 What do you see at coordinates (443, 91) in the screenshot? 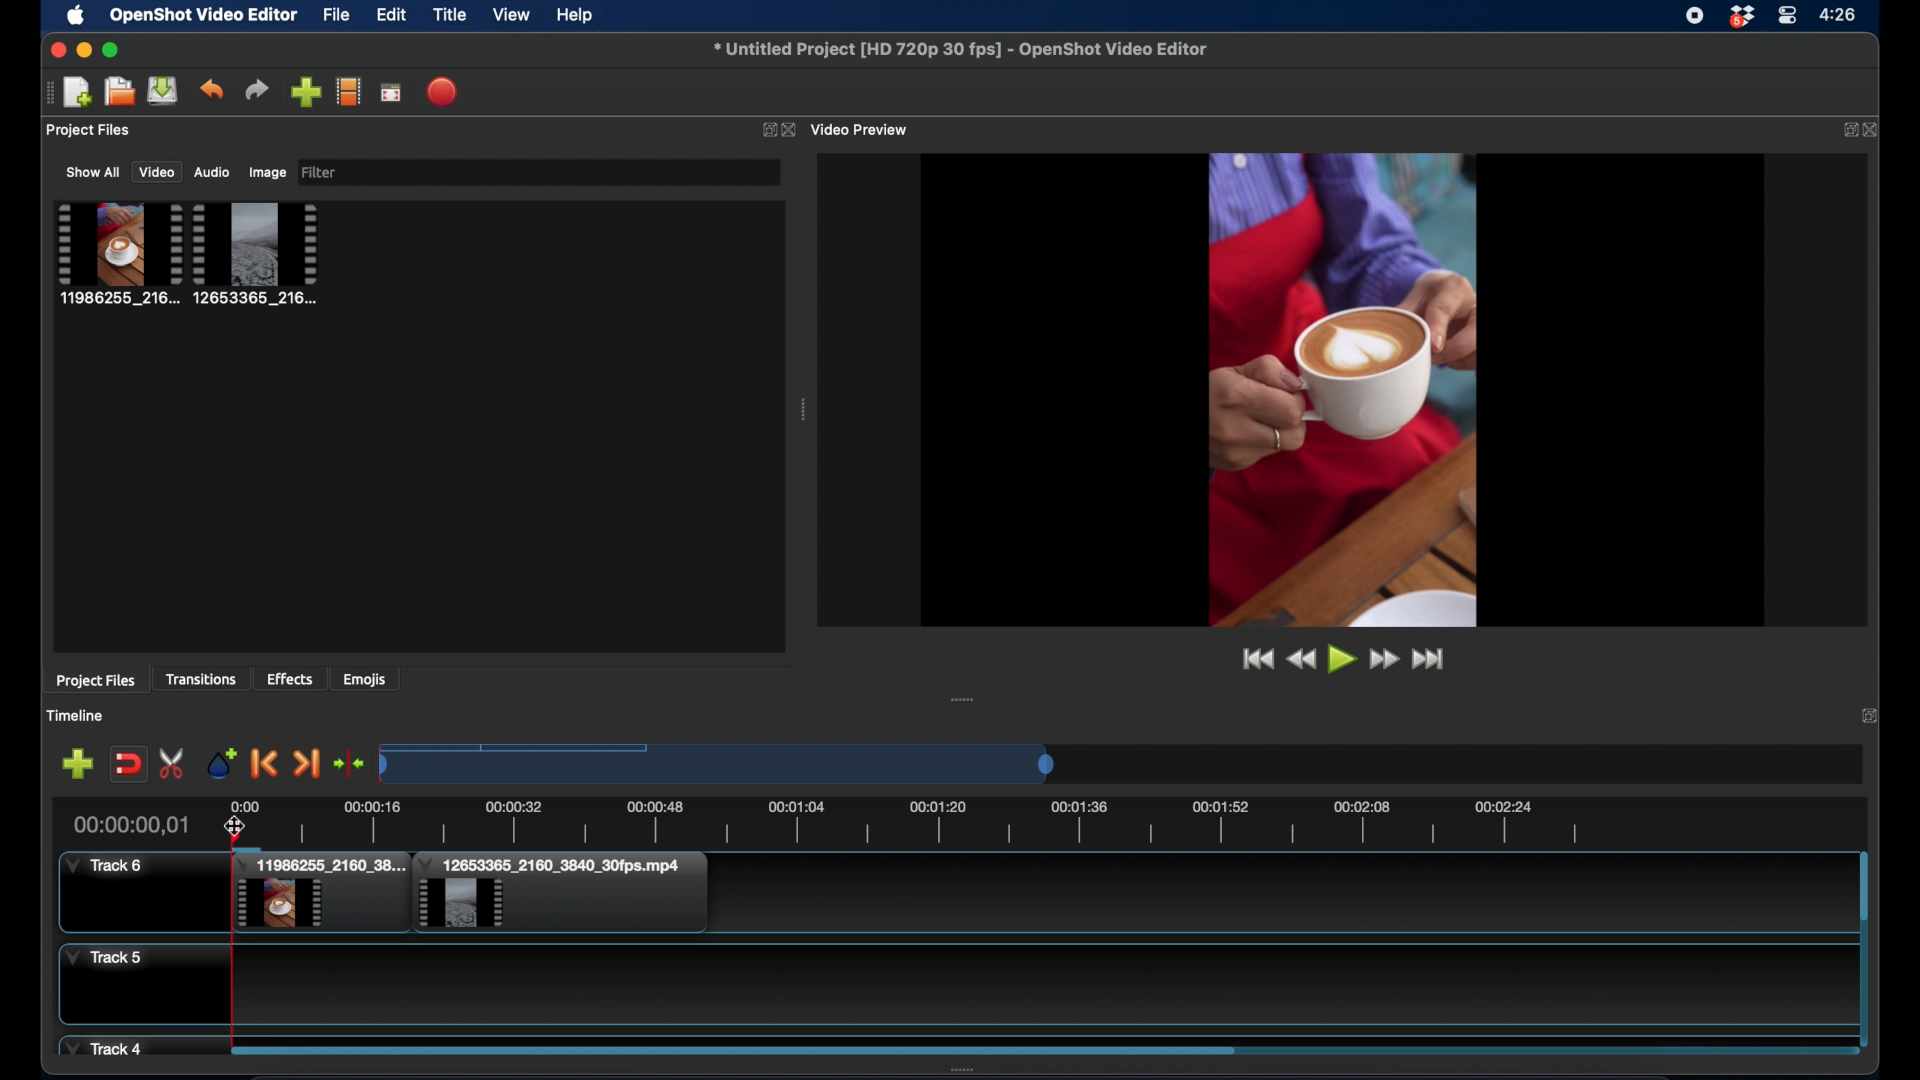
I see `export video` at bounding box center [443, 91].